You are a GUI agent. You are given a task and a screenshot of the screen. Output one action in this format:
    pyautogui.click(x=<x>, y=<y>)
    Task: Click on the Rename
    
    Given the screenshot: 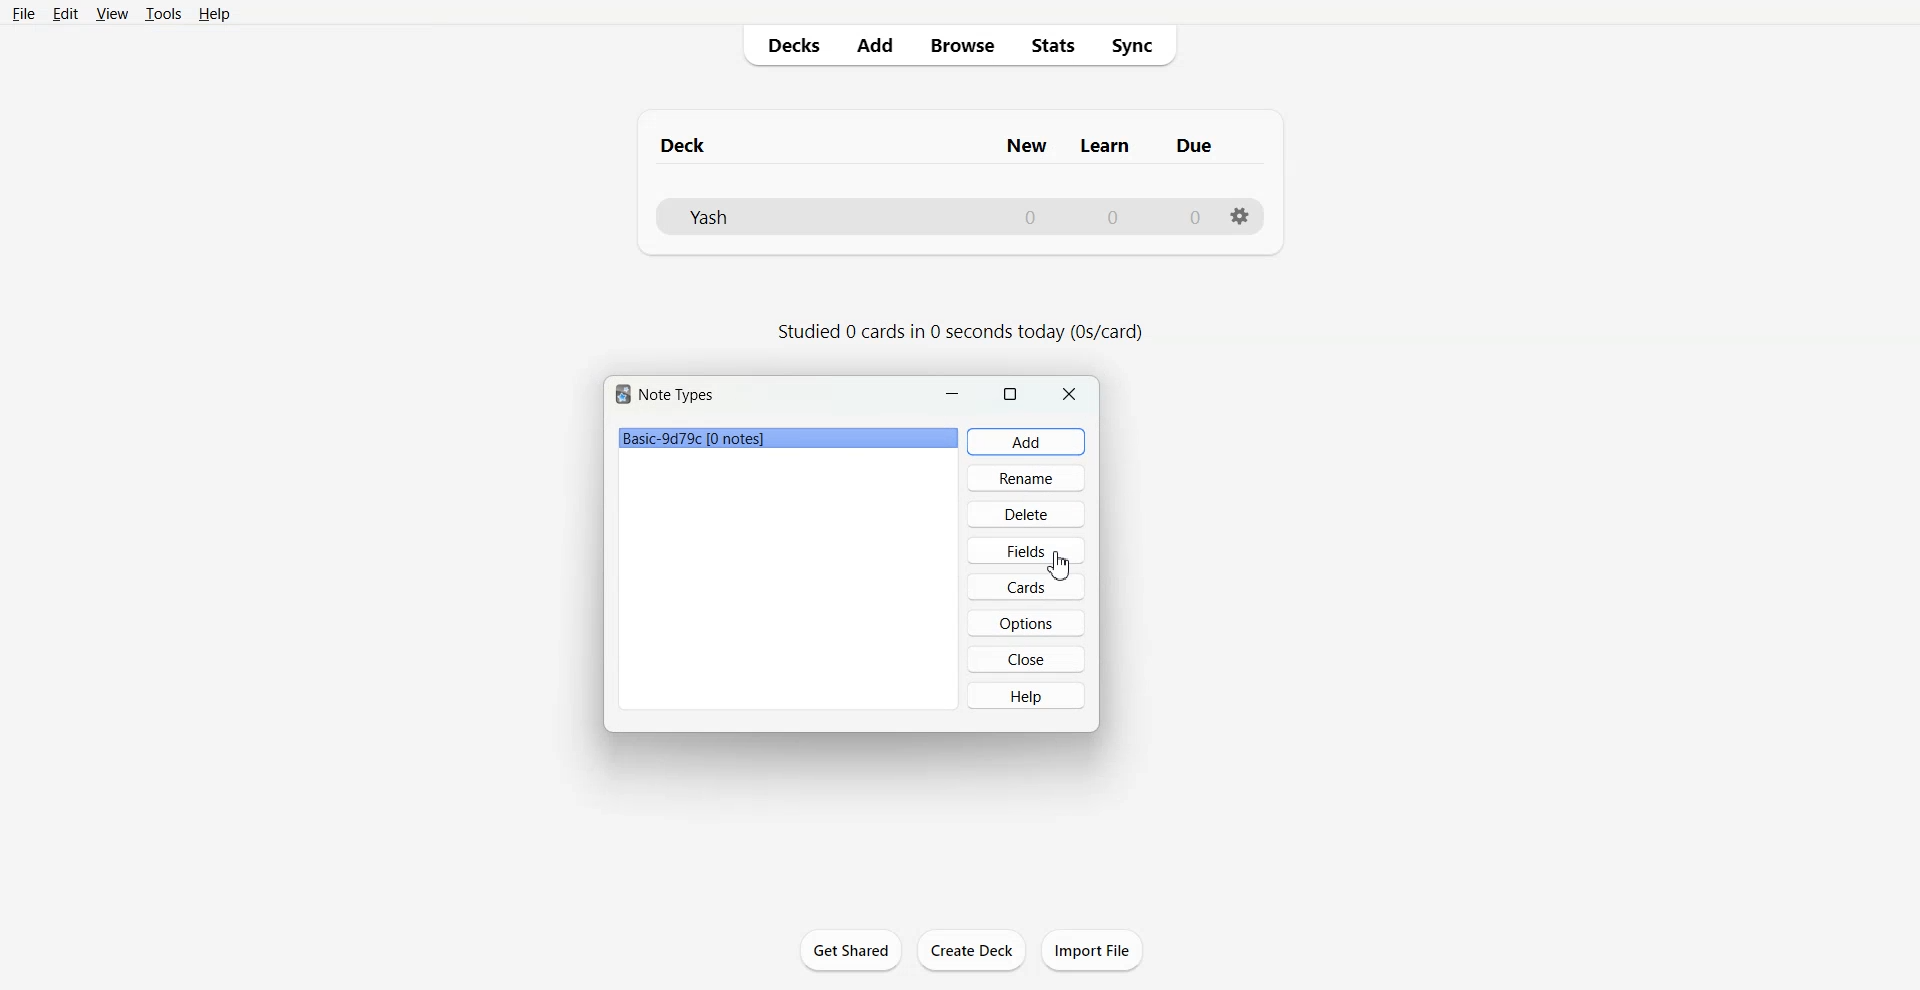 What is the action you would take?
    pyautogui.click(x=1026, y=478)
    